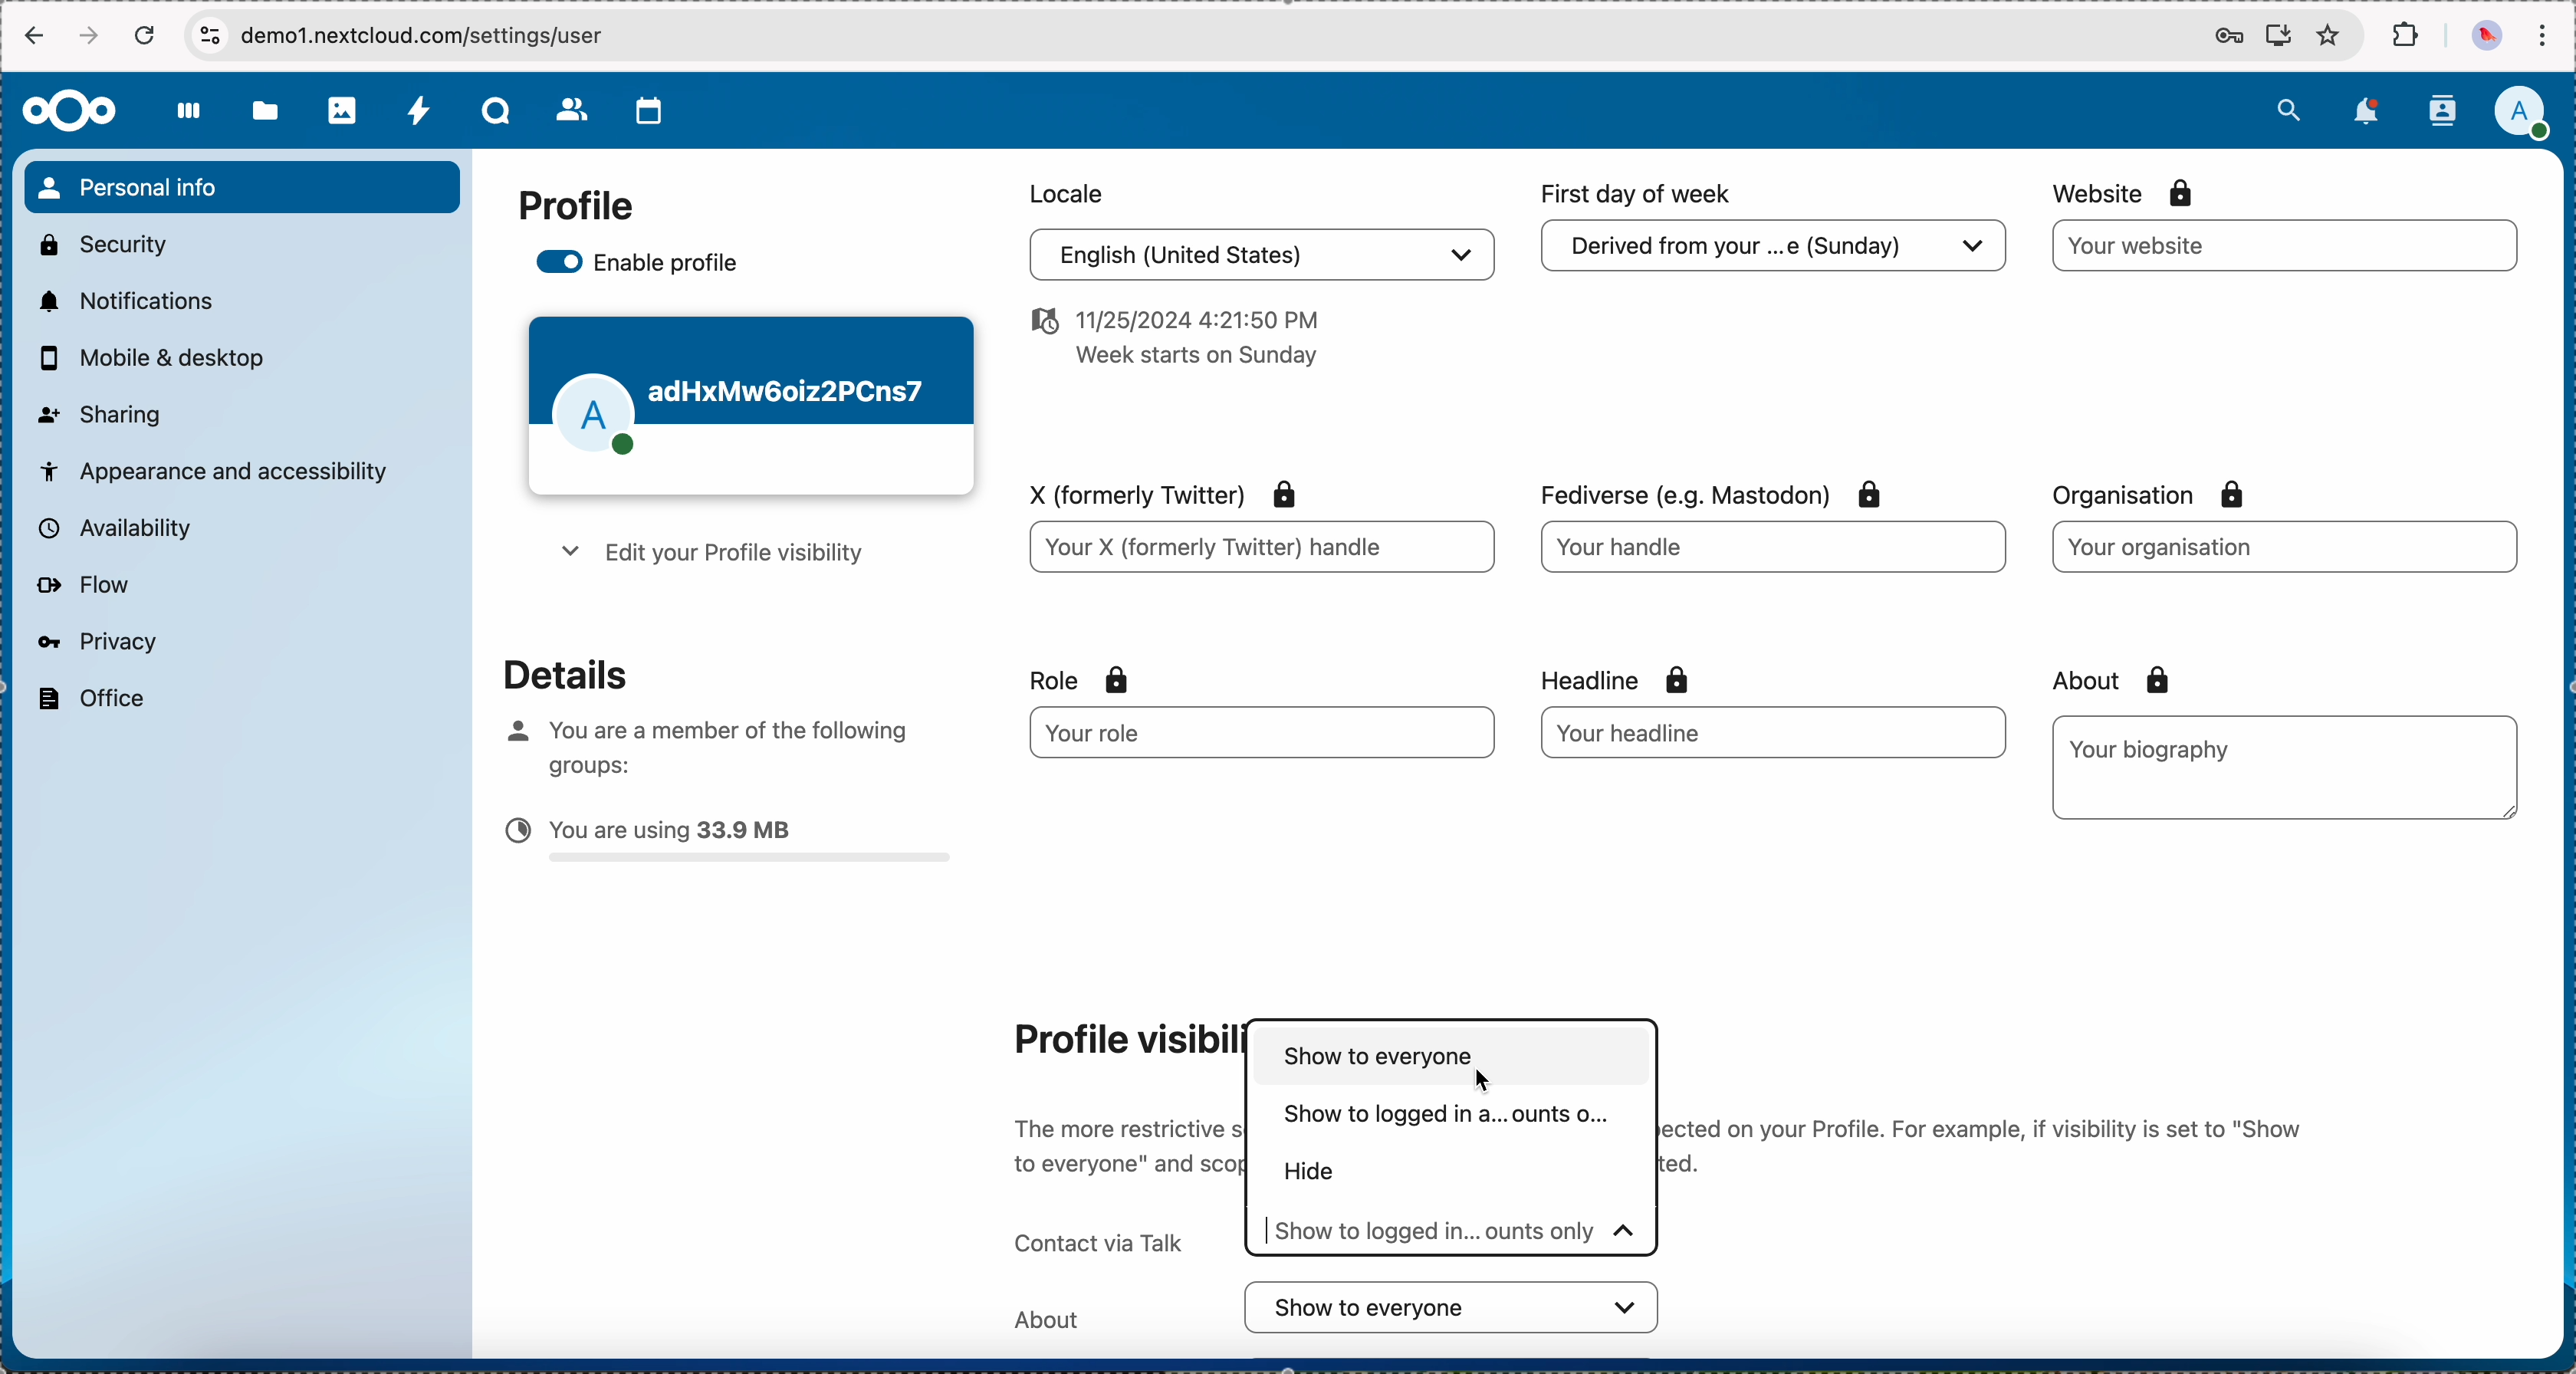 This screenshot has height=1374, width=2576. I want to click on click on show to everyone, so click(1455, 1058).